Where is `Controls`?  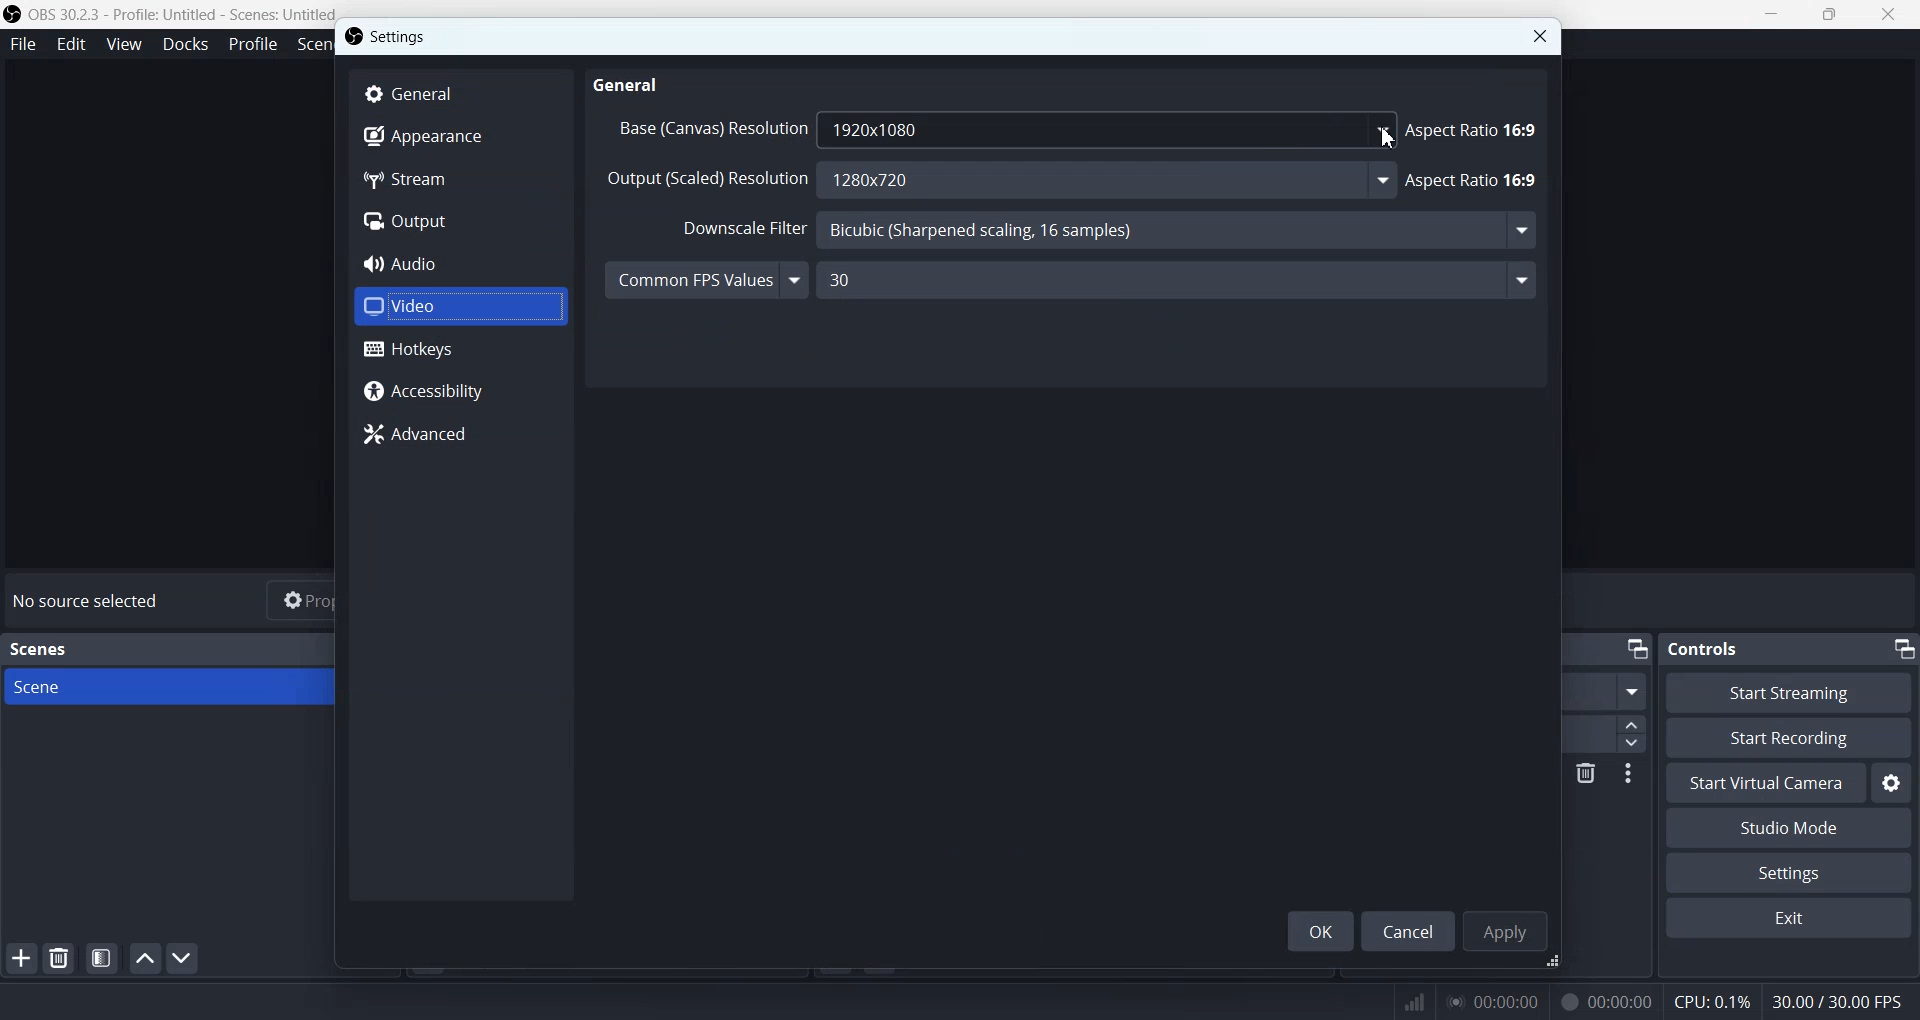
Controls is located at coordinates (1713, 648).